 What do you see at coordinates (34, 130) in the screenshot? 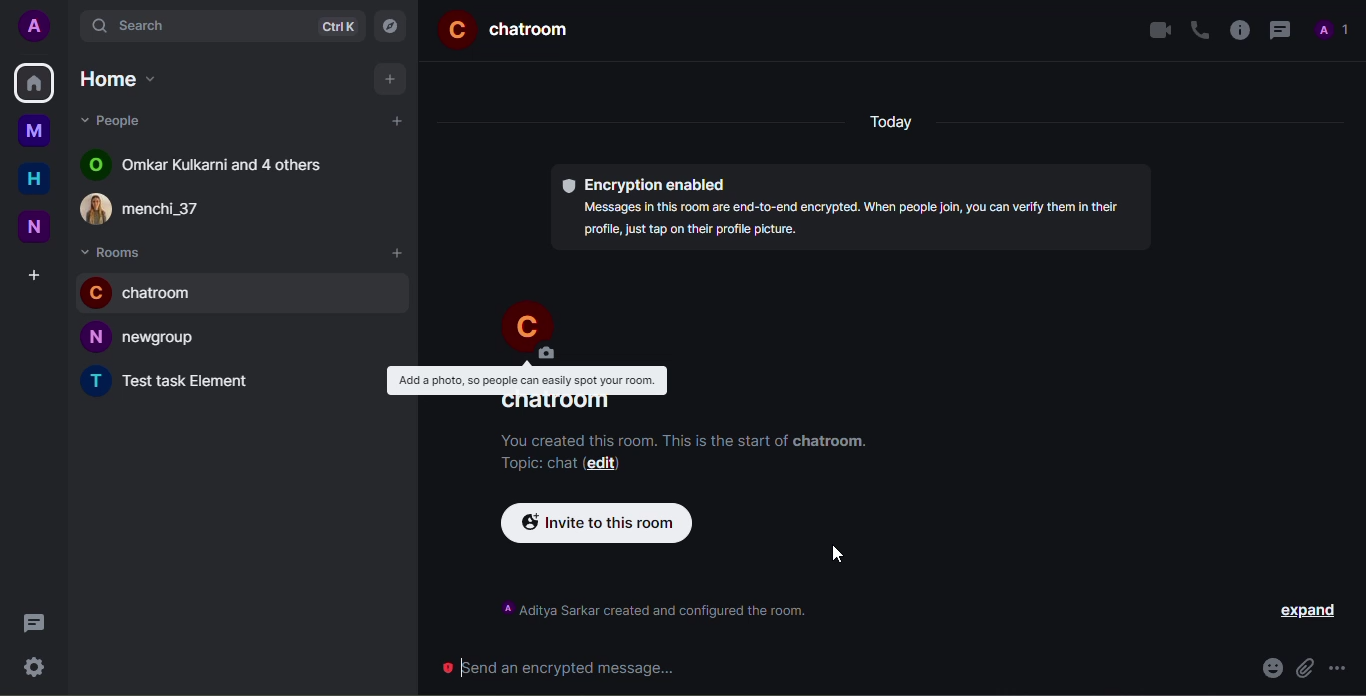
I see `myspace` at bounding box center [34, 130].